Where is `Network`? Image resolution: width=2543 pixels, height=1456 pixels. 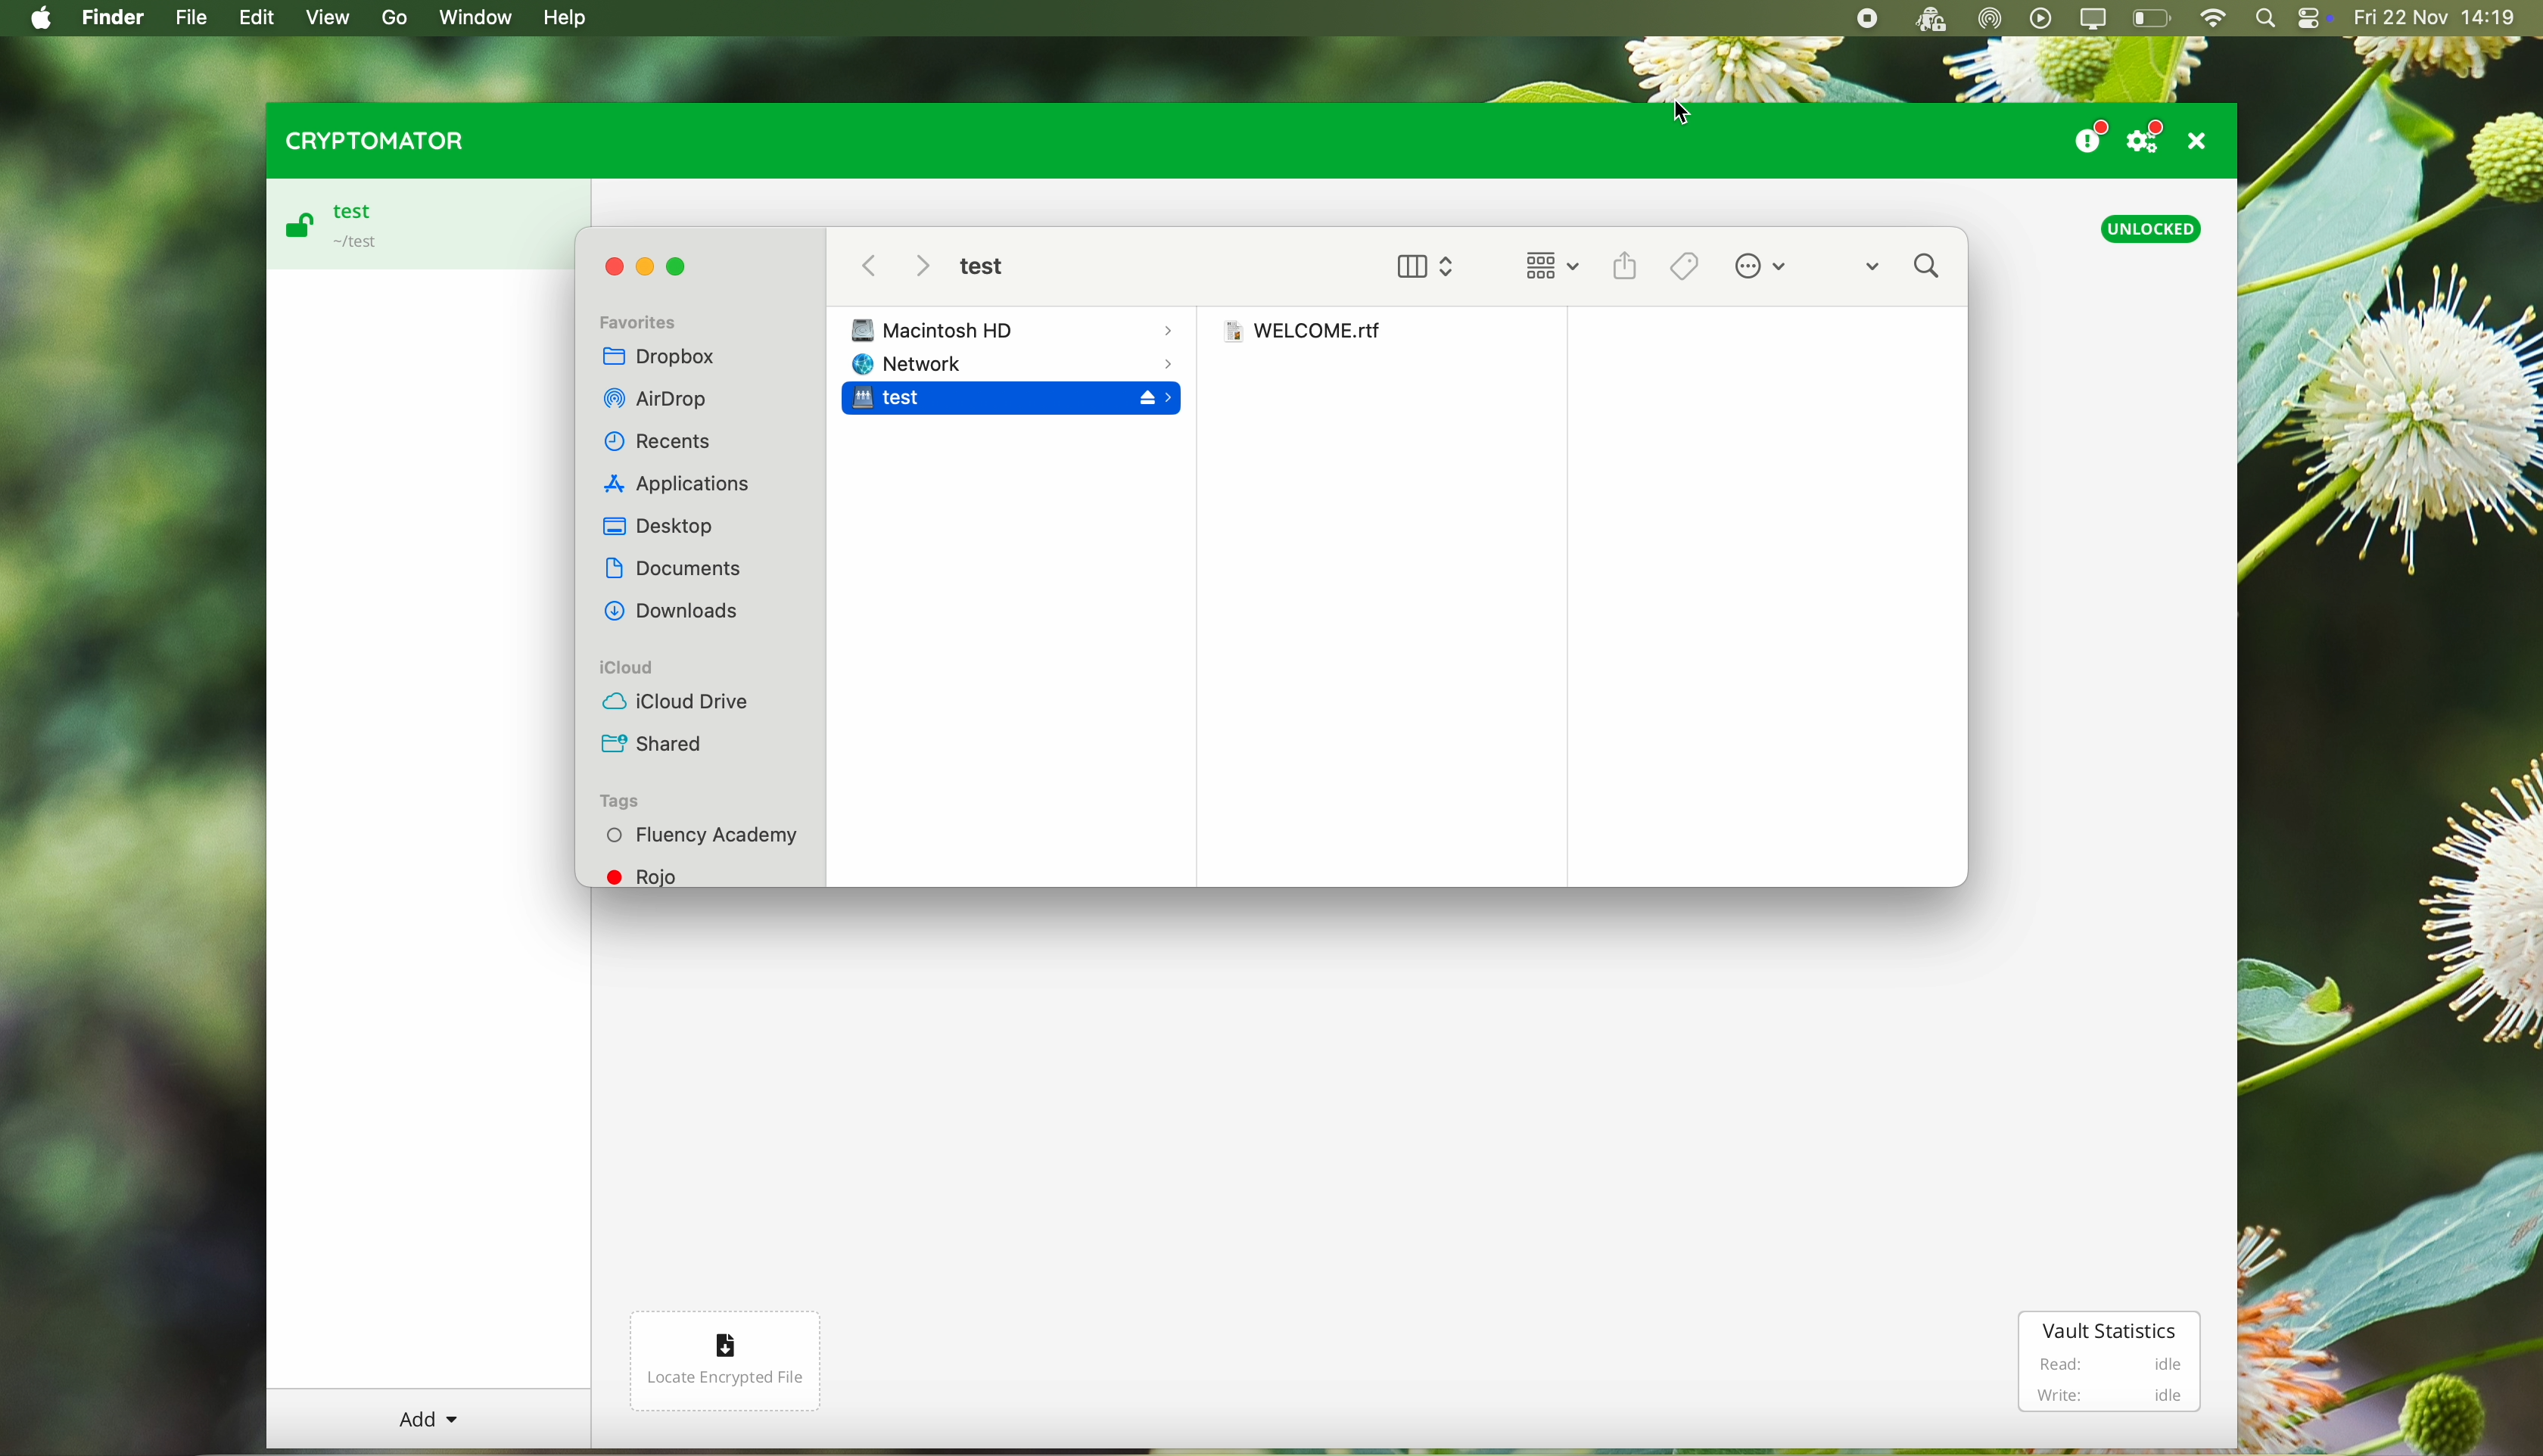
Network is located at coordinates (1012, 363).